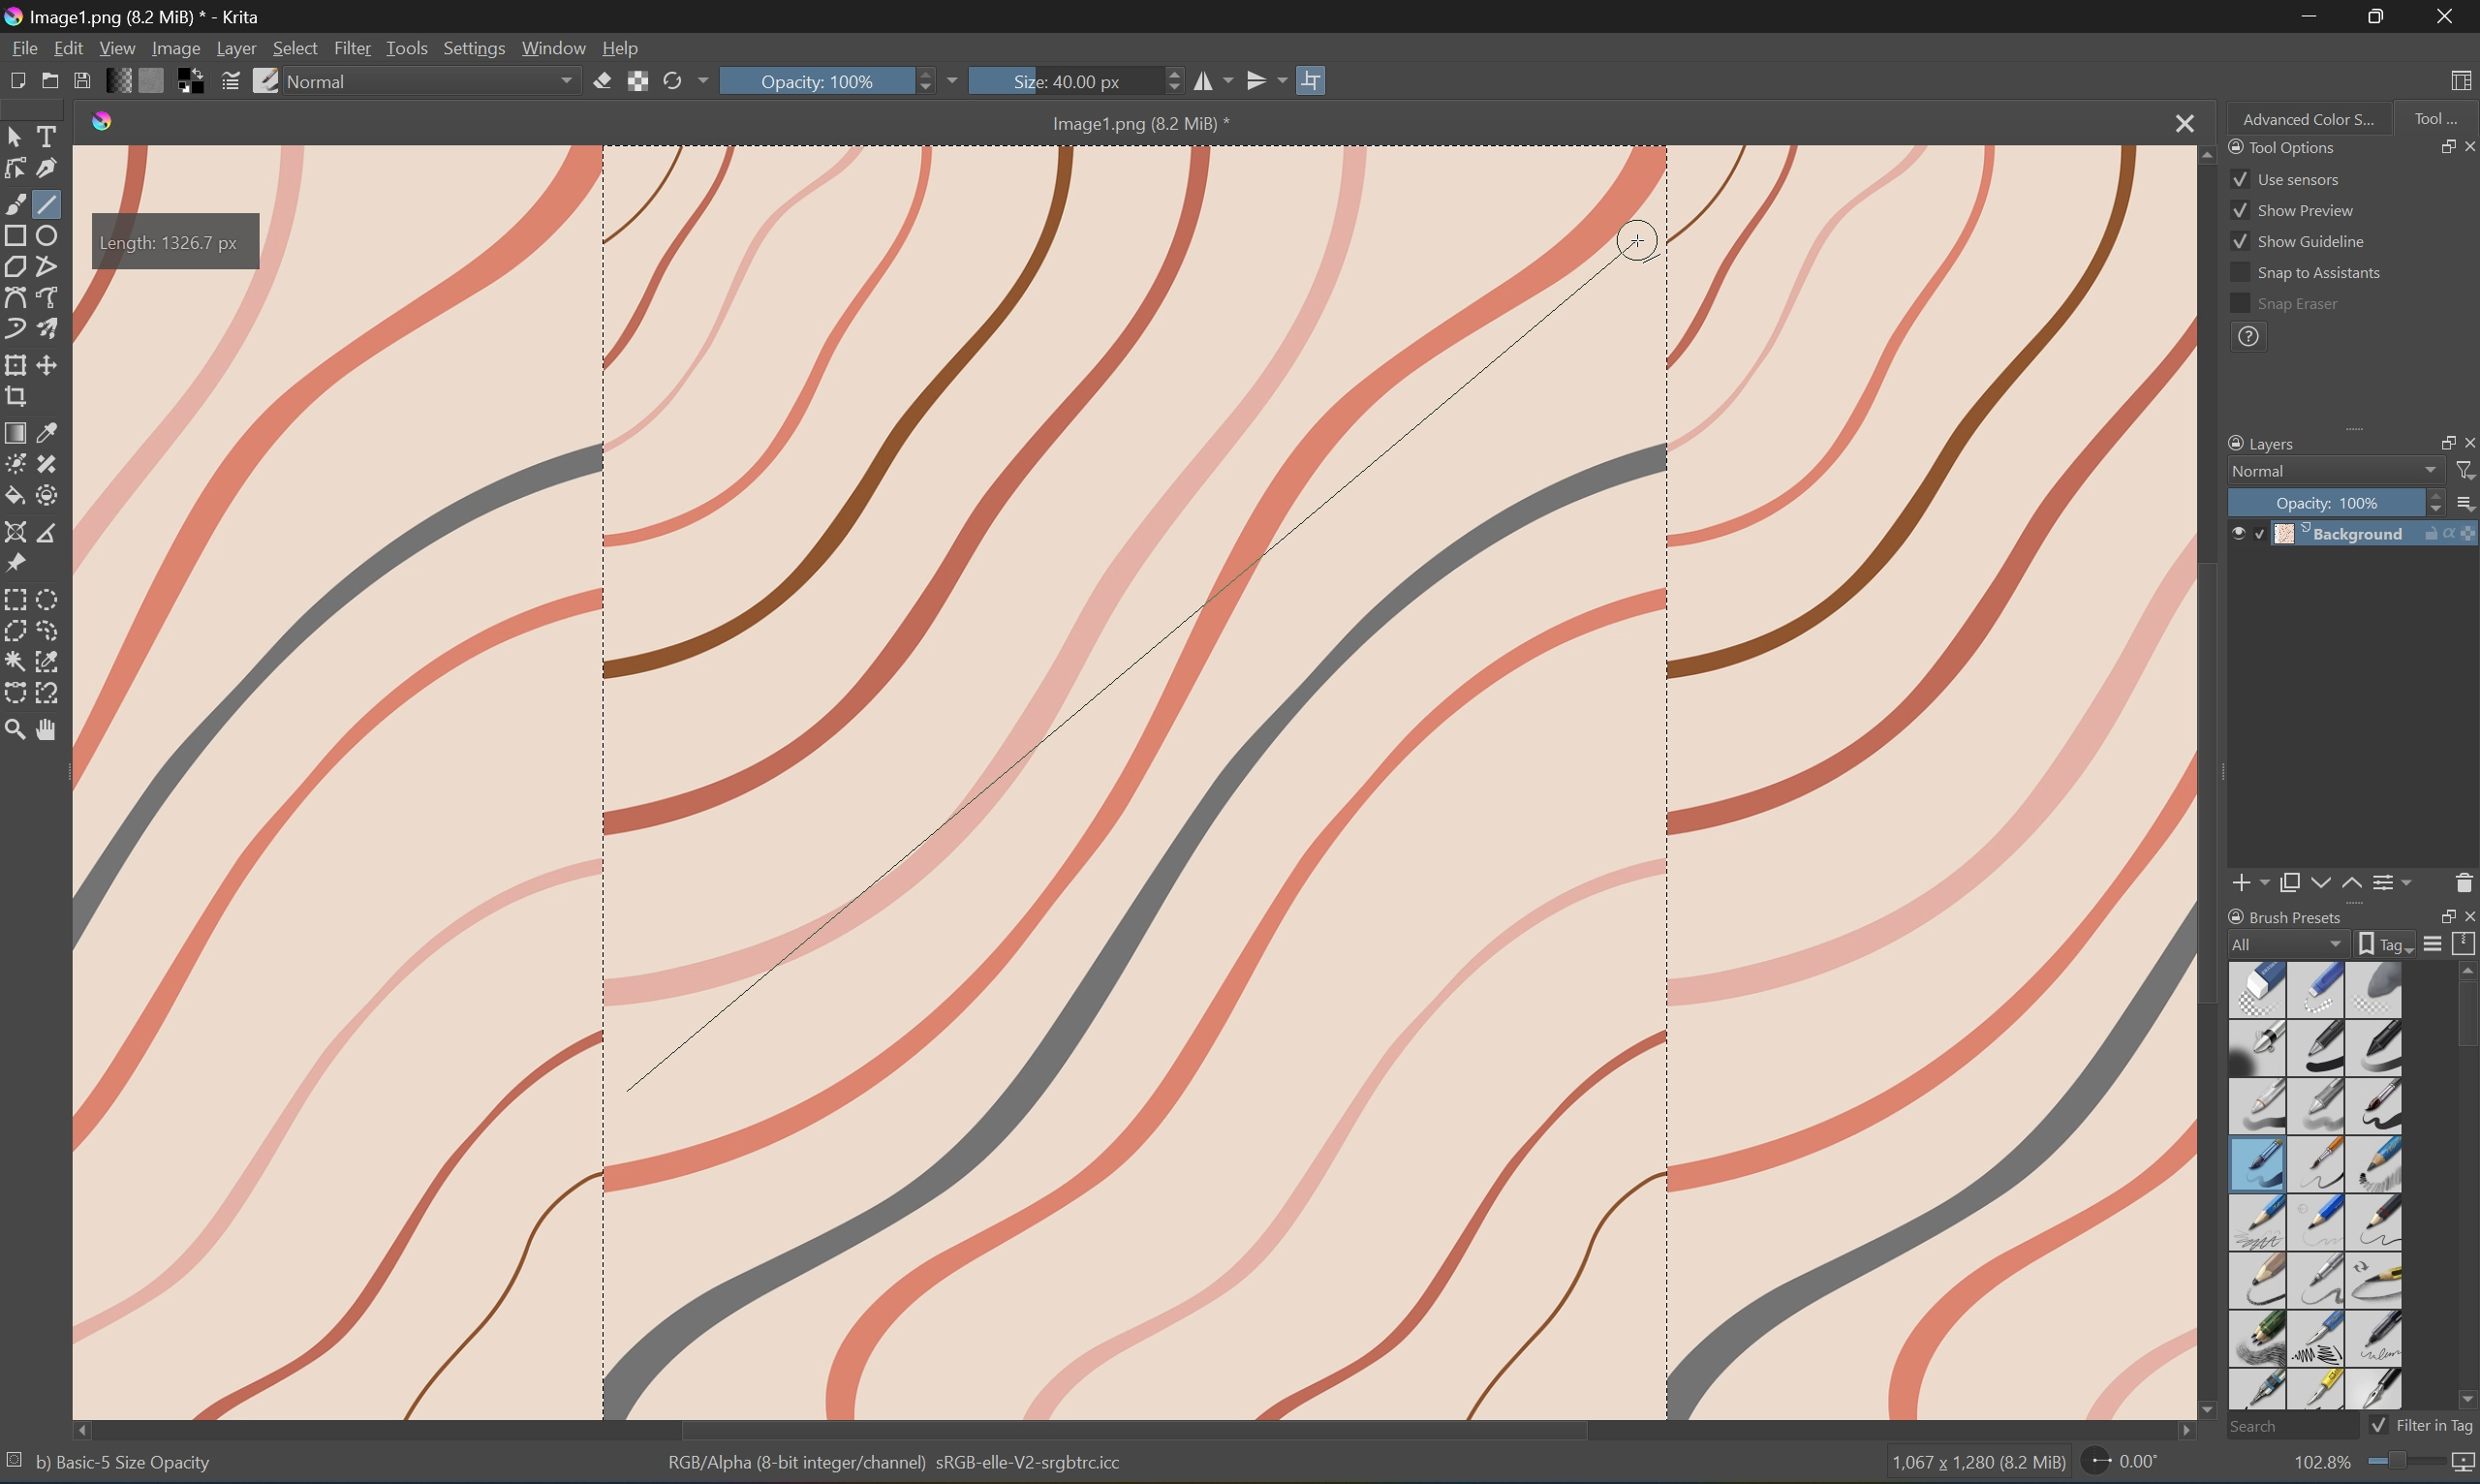 The image size is (2480, 1484). Describe the element at coordinates (50, 204) in the screenshot. I see `Line tool` at that location.